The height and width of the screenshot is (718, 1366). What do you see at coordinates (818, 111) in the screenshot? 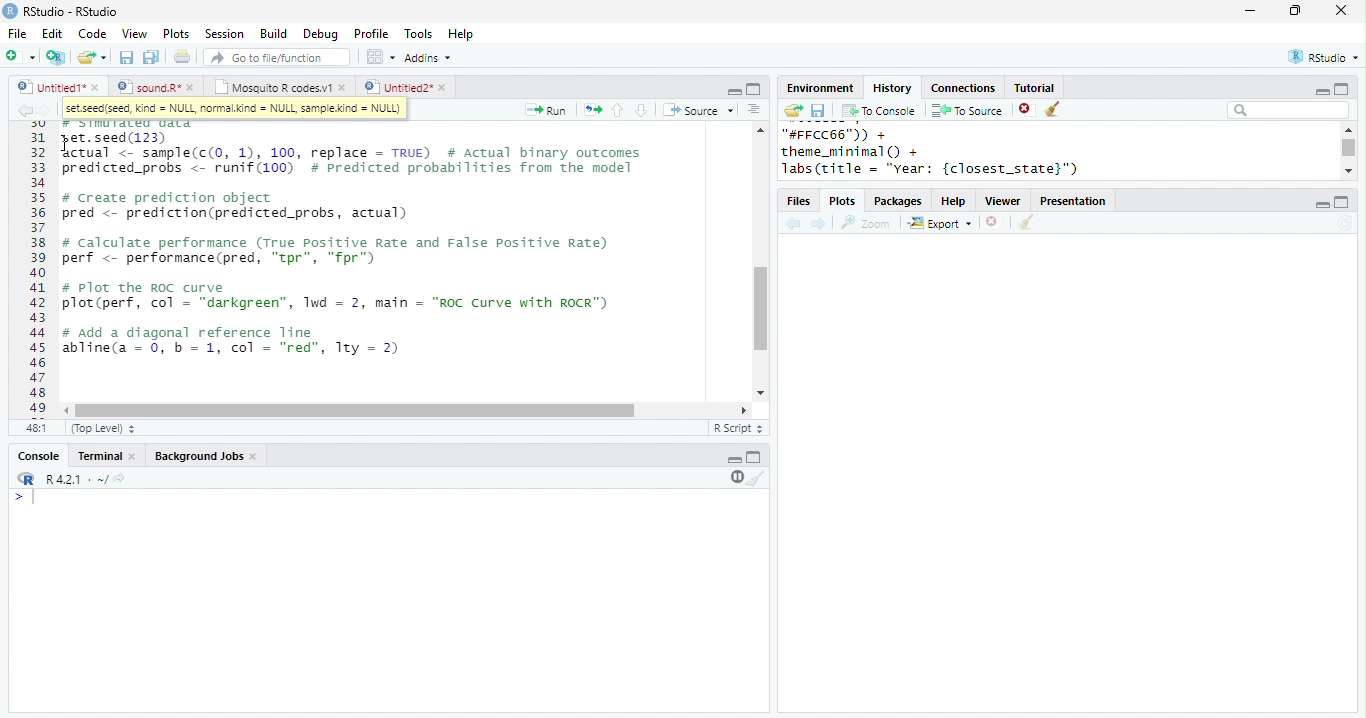
I see `save` at bounding box center [818, 111].